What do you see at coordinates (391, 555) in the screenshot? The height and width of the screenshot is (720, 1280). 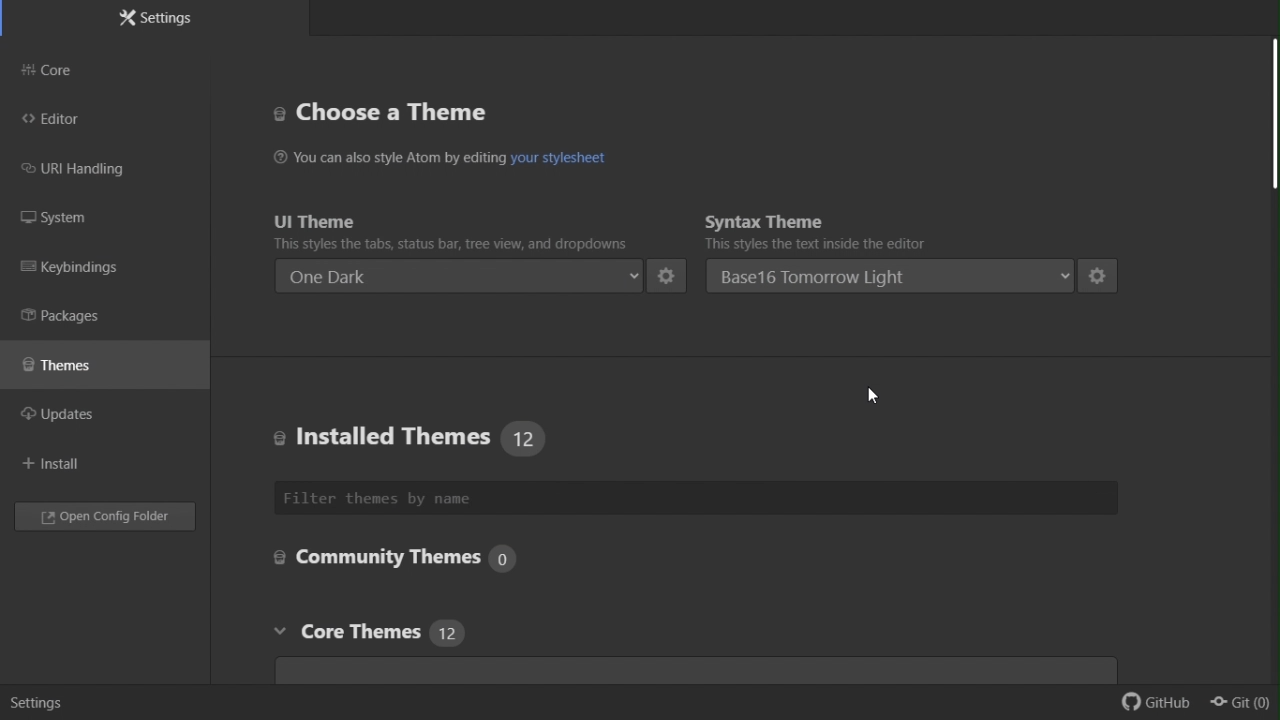 I see `Community themes` at bounding box center [391, 555].